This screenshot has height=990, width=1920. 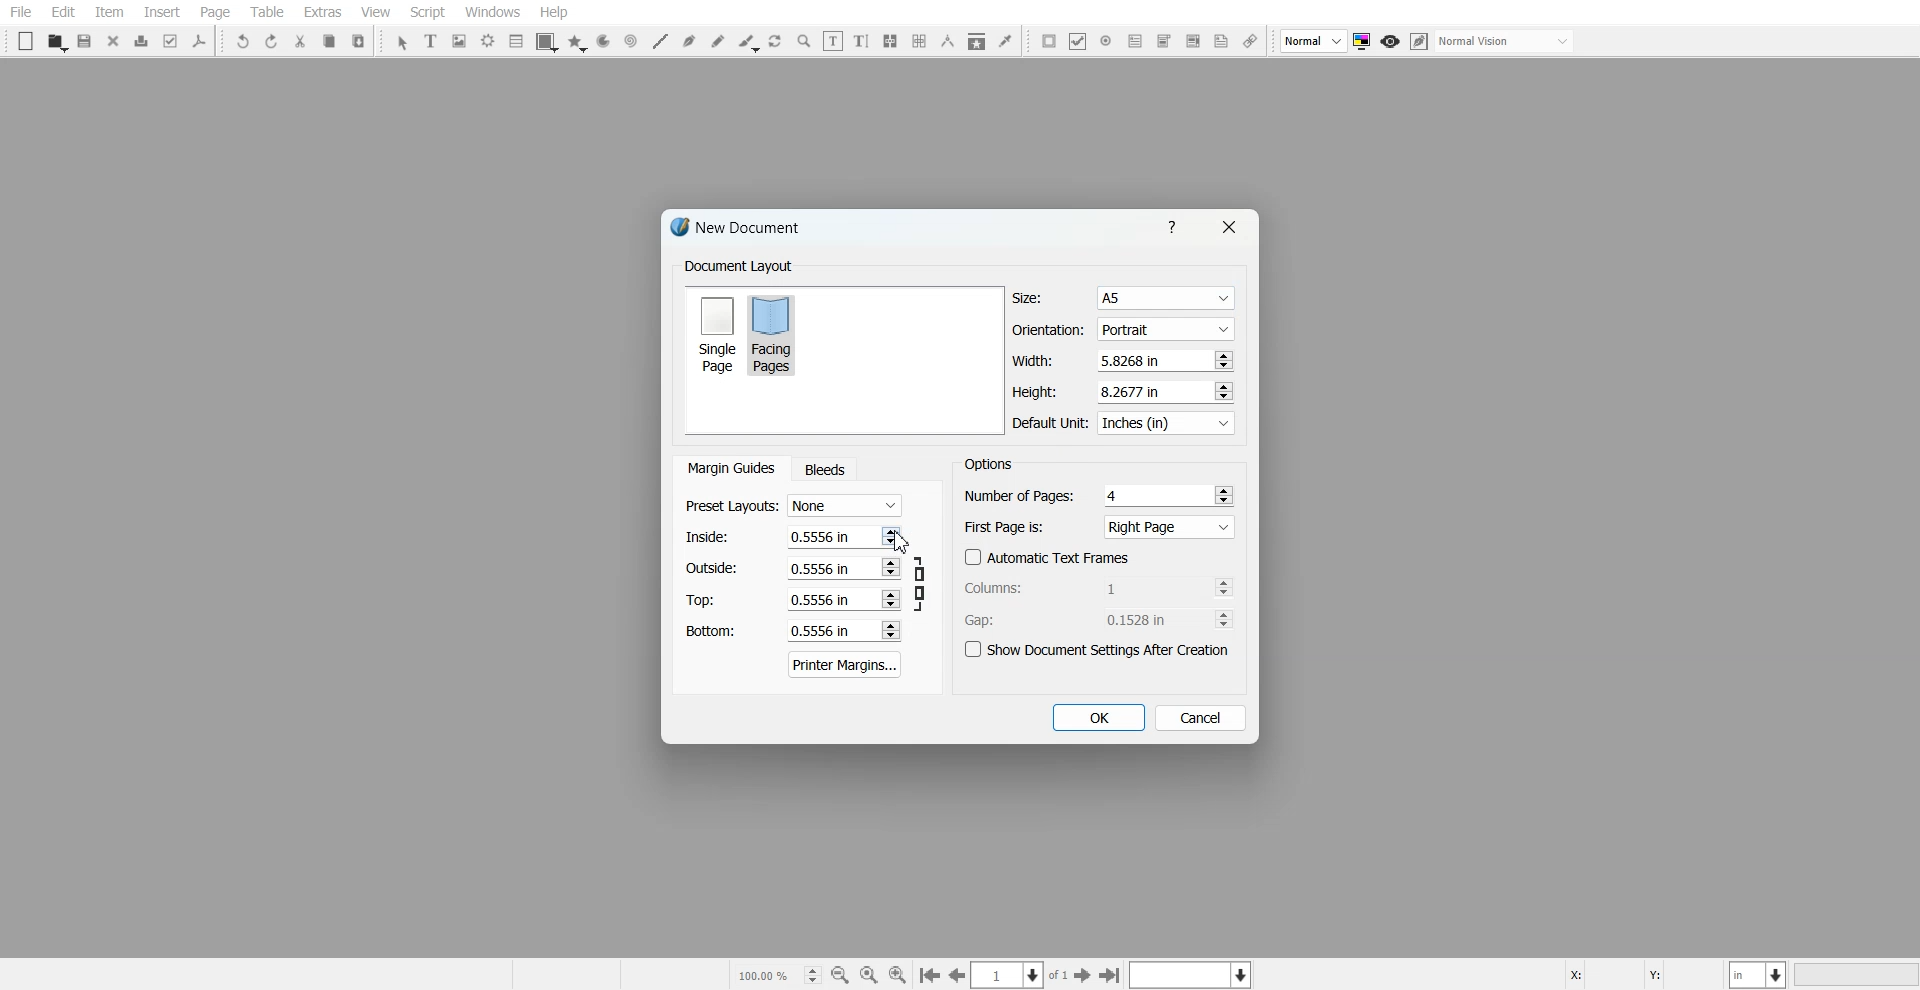 What do you see at coordinates (1099, 619) in the screenshot?
I see `Gap Adjuster` at bounding box center [1099, 619].